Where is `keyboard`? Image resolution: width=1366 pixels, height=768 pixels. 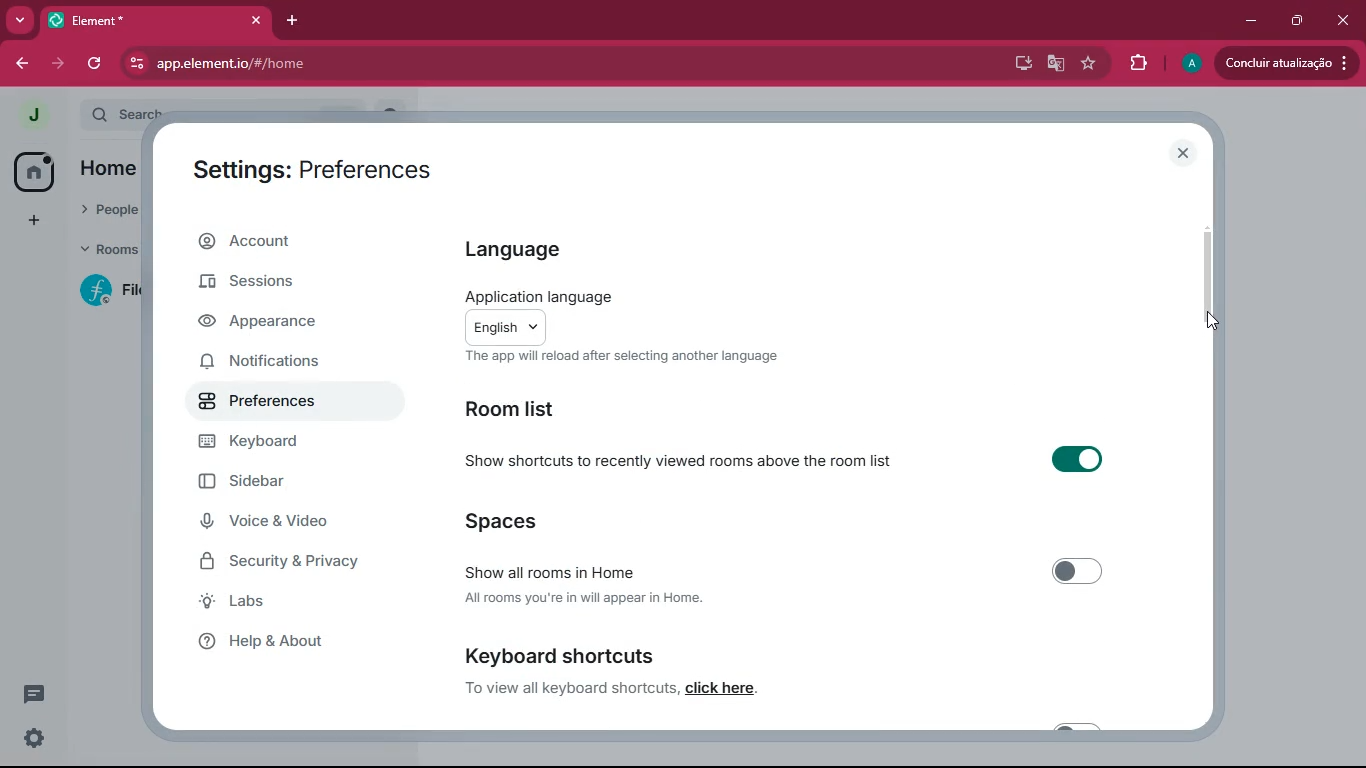
keyboard is located at coordinates (277, 444).